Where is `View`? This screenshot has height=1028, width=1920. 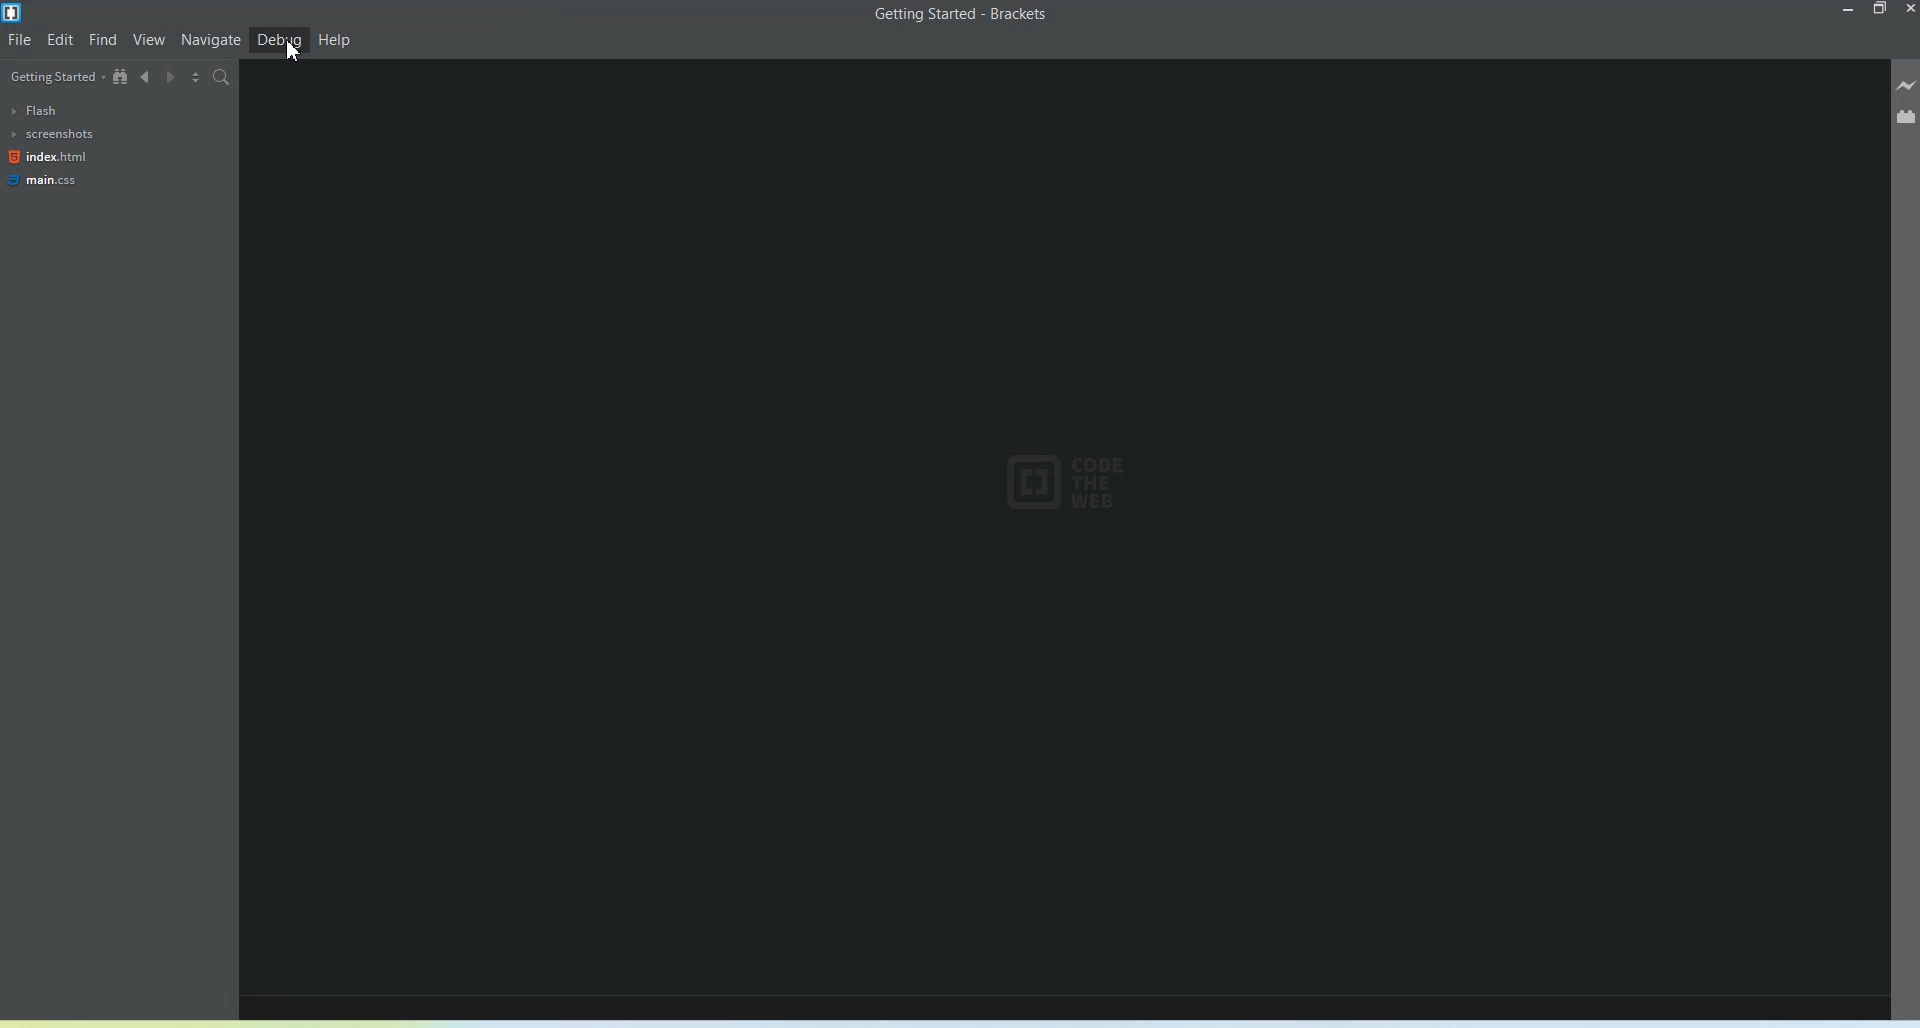
View is located at coordinates (148, 40).